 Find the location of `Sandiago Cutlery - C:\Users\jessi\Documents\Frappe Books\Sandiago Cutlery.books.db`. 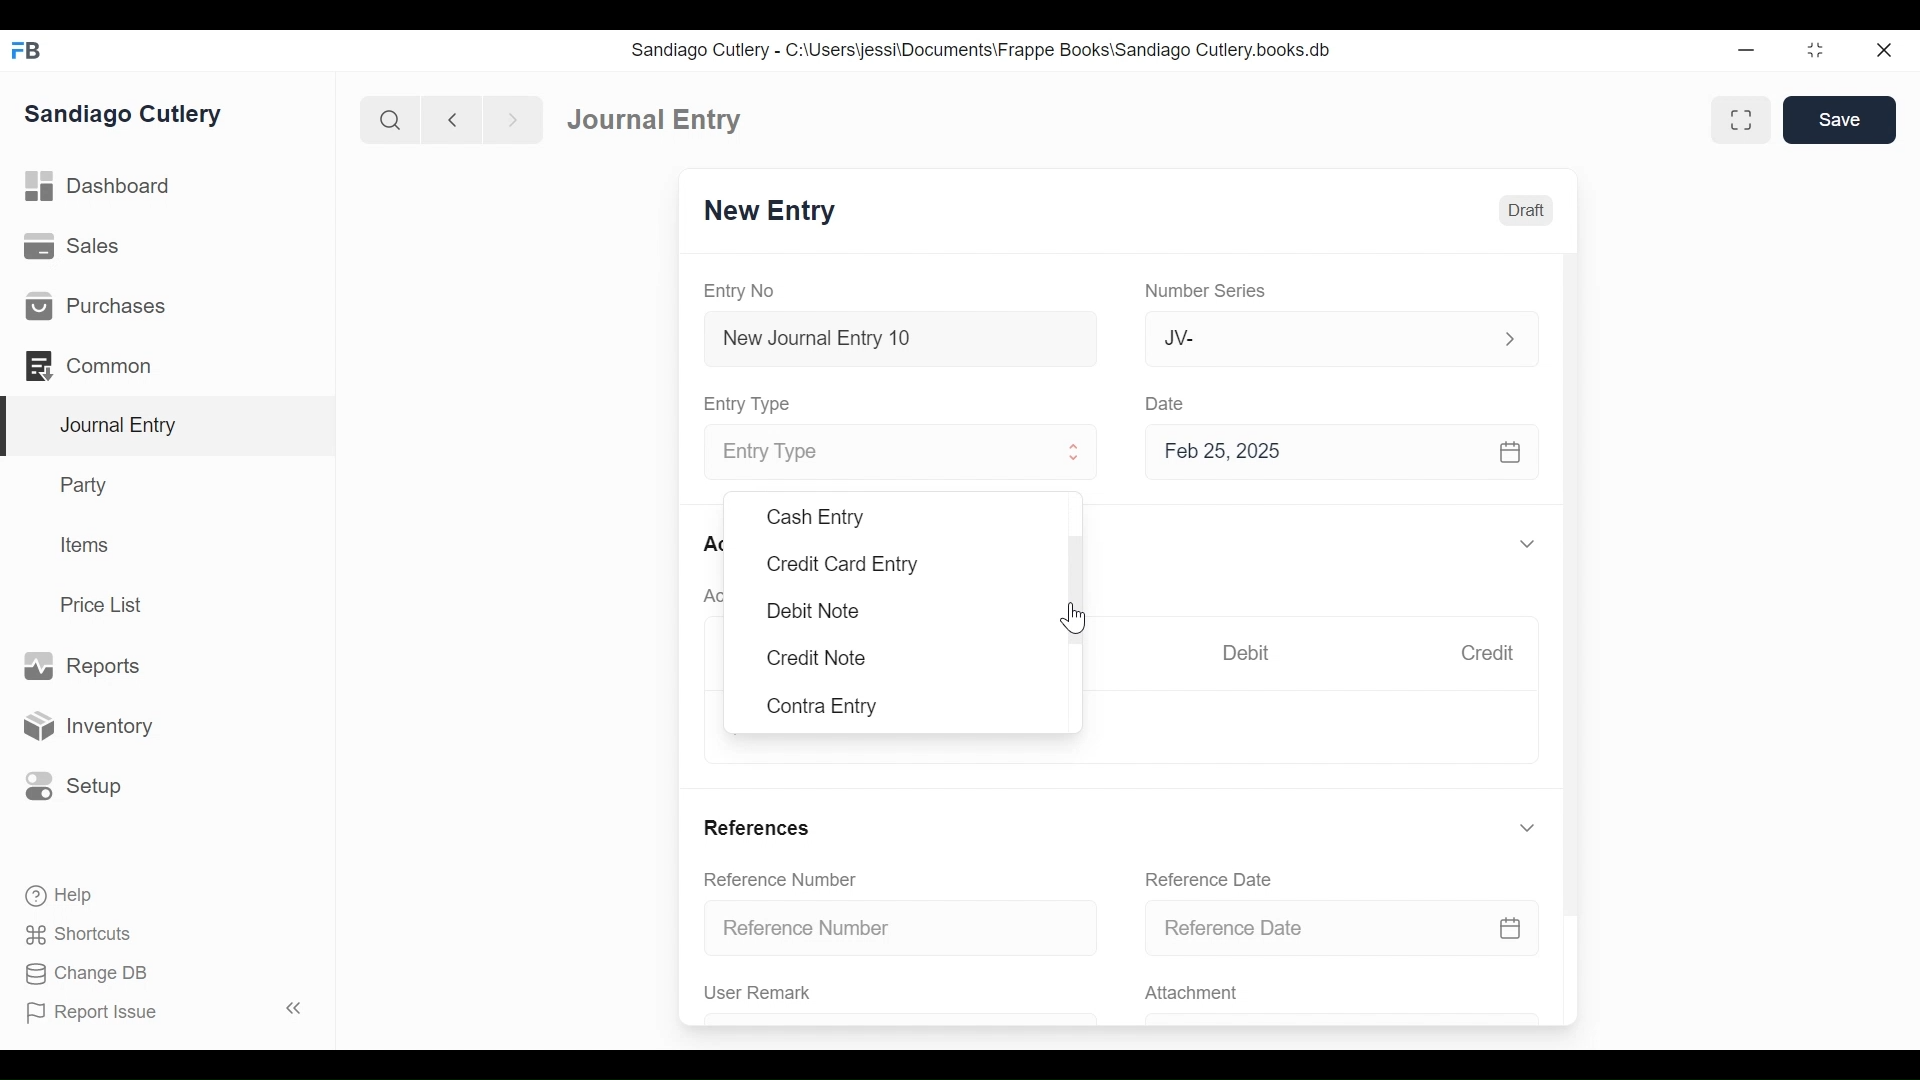

Sandiago Cutlery - C:\Users\jessi\Documents\Frappe Books\Sandiago Cutlery.books.db is located at coordinates (985, 52).